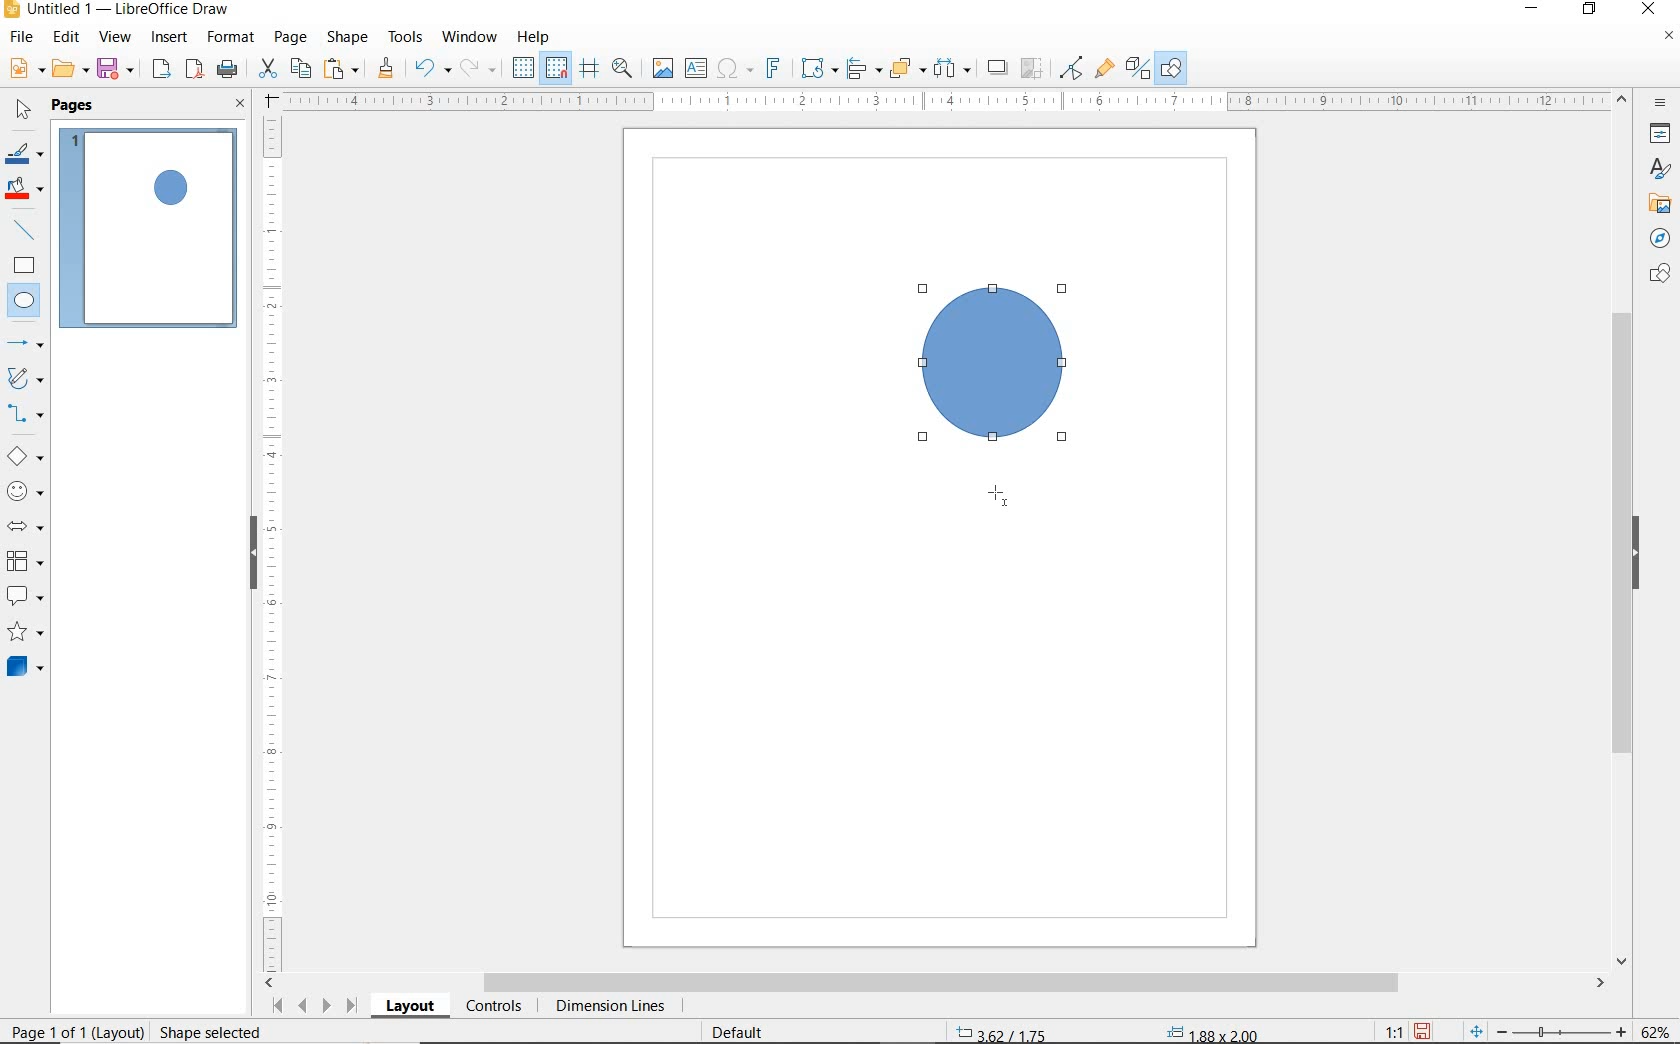 This screenshot has height=1044, width=1680. What do you see at coordinates (1655, 172) in the screenshot?
I see `STYLES` at bounding box center [1655, 172].